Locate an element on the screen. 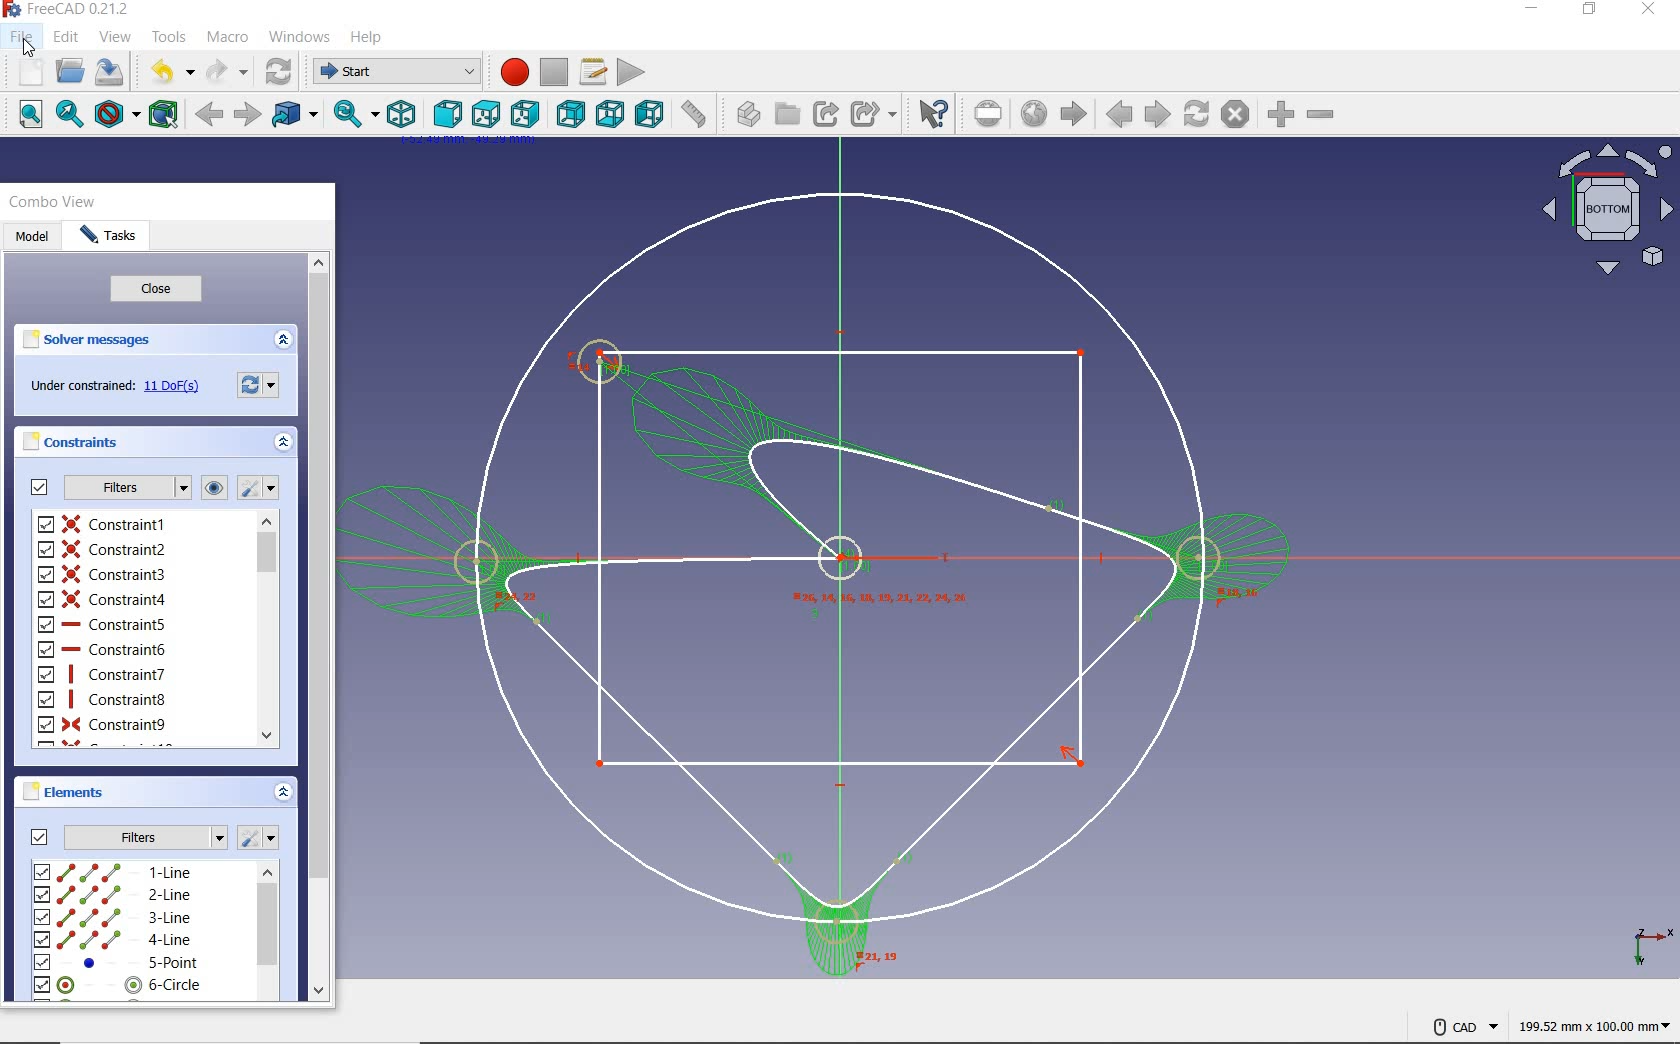 This screenshot has width=1680, height=1044. zoomout is located at coordinates (1323, 118).